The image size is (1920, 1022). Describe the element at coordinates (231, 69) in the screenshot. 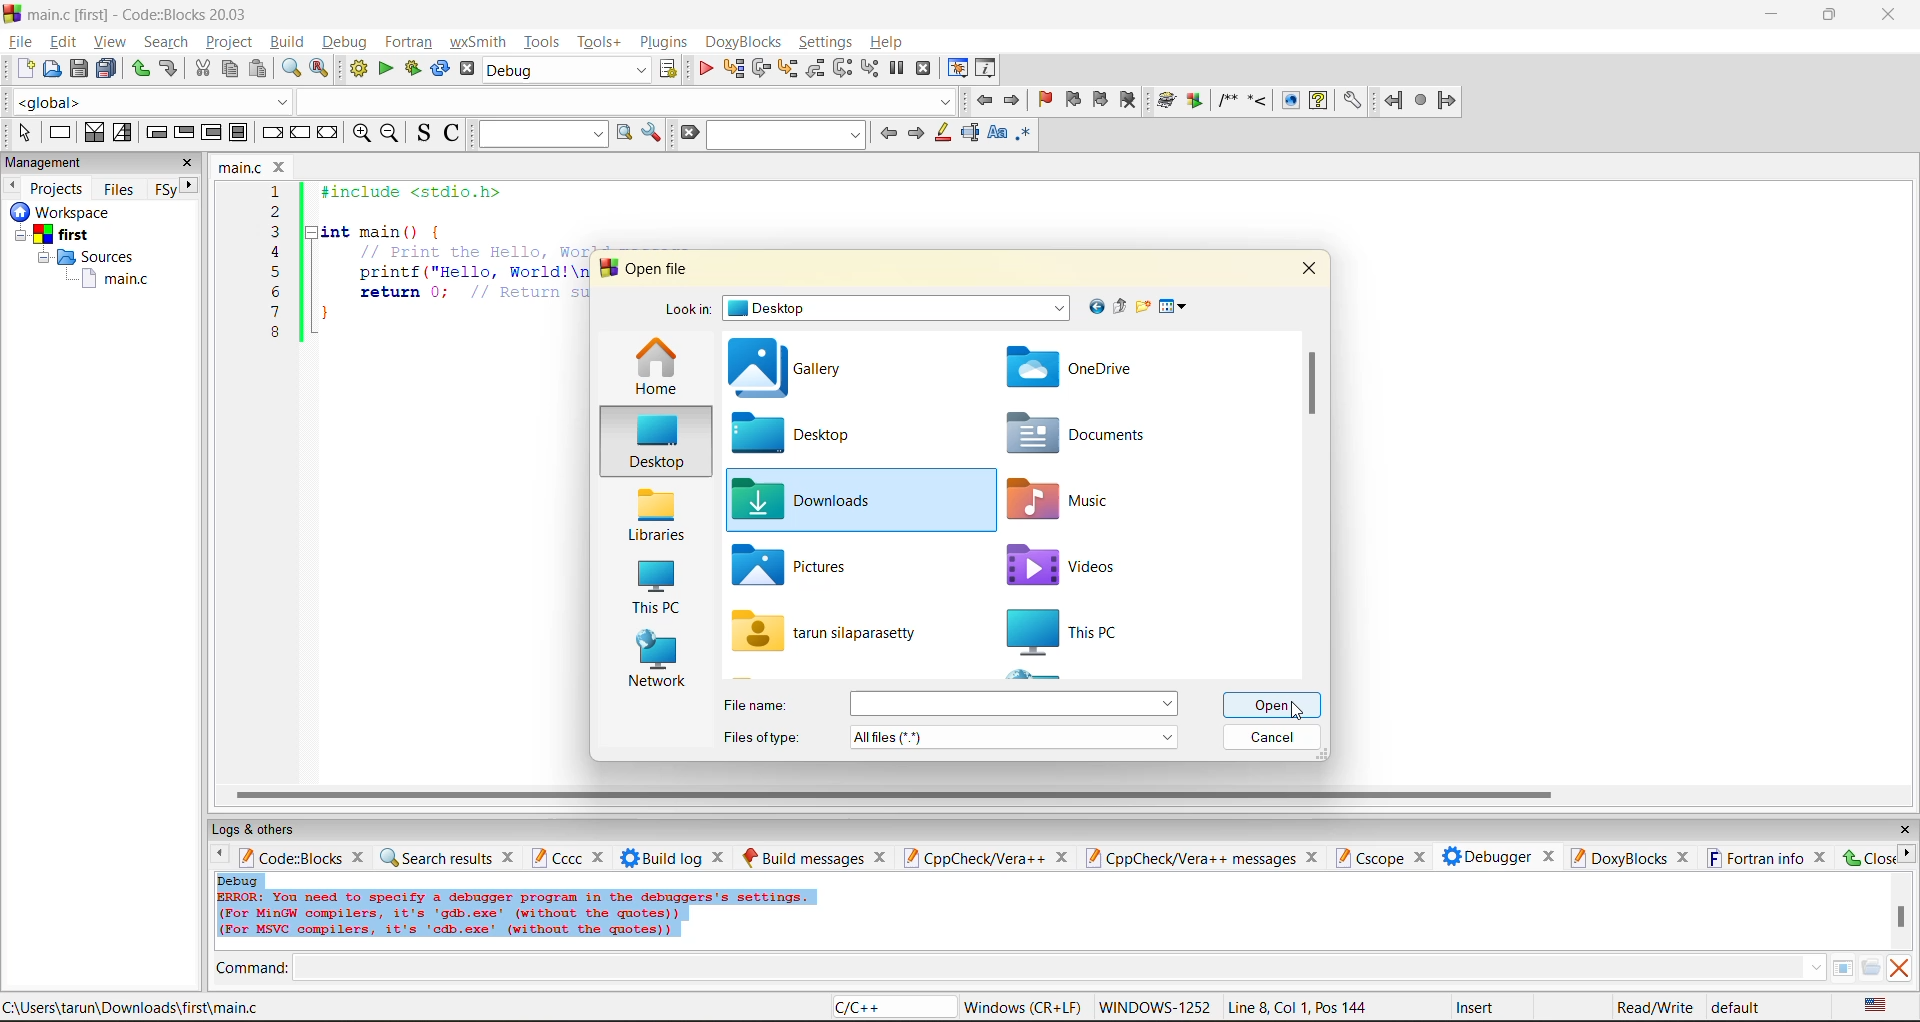

I see `copy` at that location.